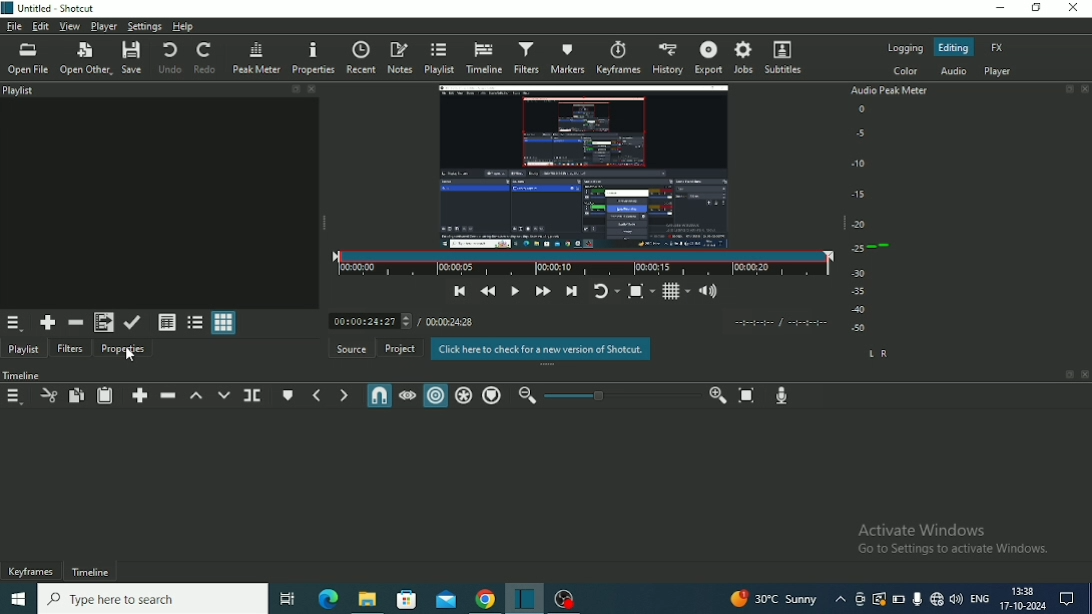 The width and height of the screenshot is (1092, 614). I want to click on Ripple, so click(435, 396).